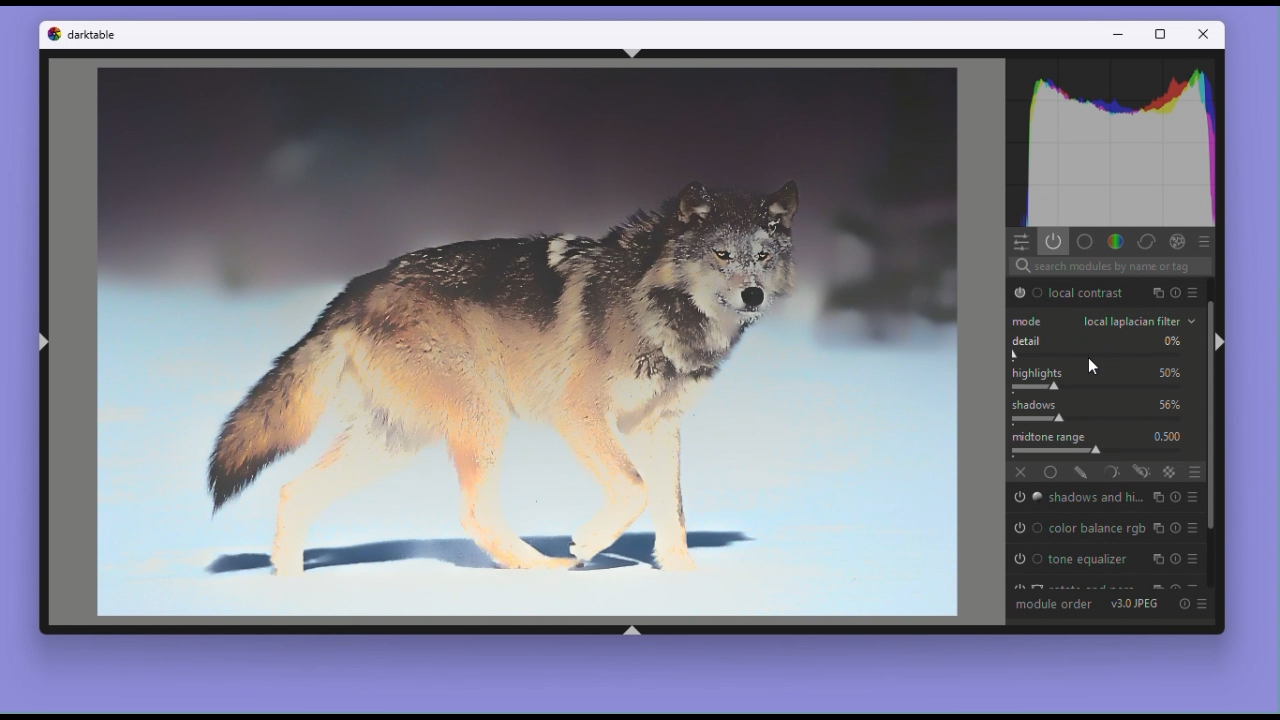 The height and width of the screenshot is (720, 1280). Describe the element at coordinates (1207, 242) in the screenshot. I see `presets` at that location.